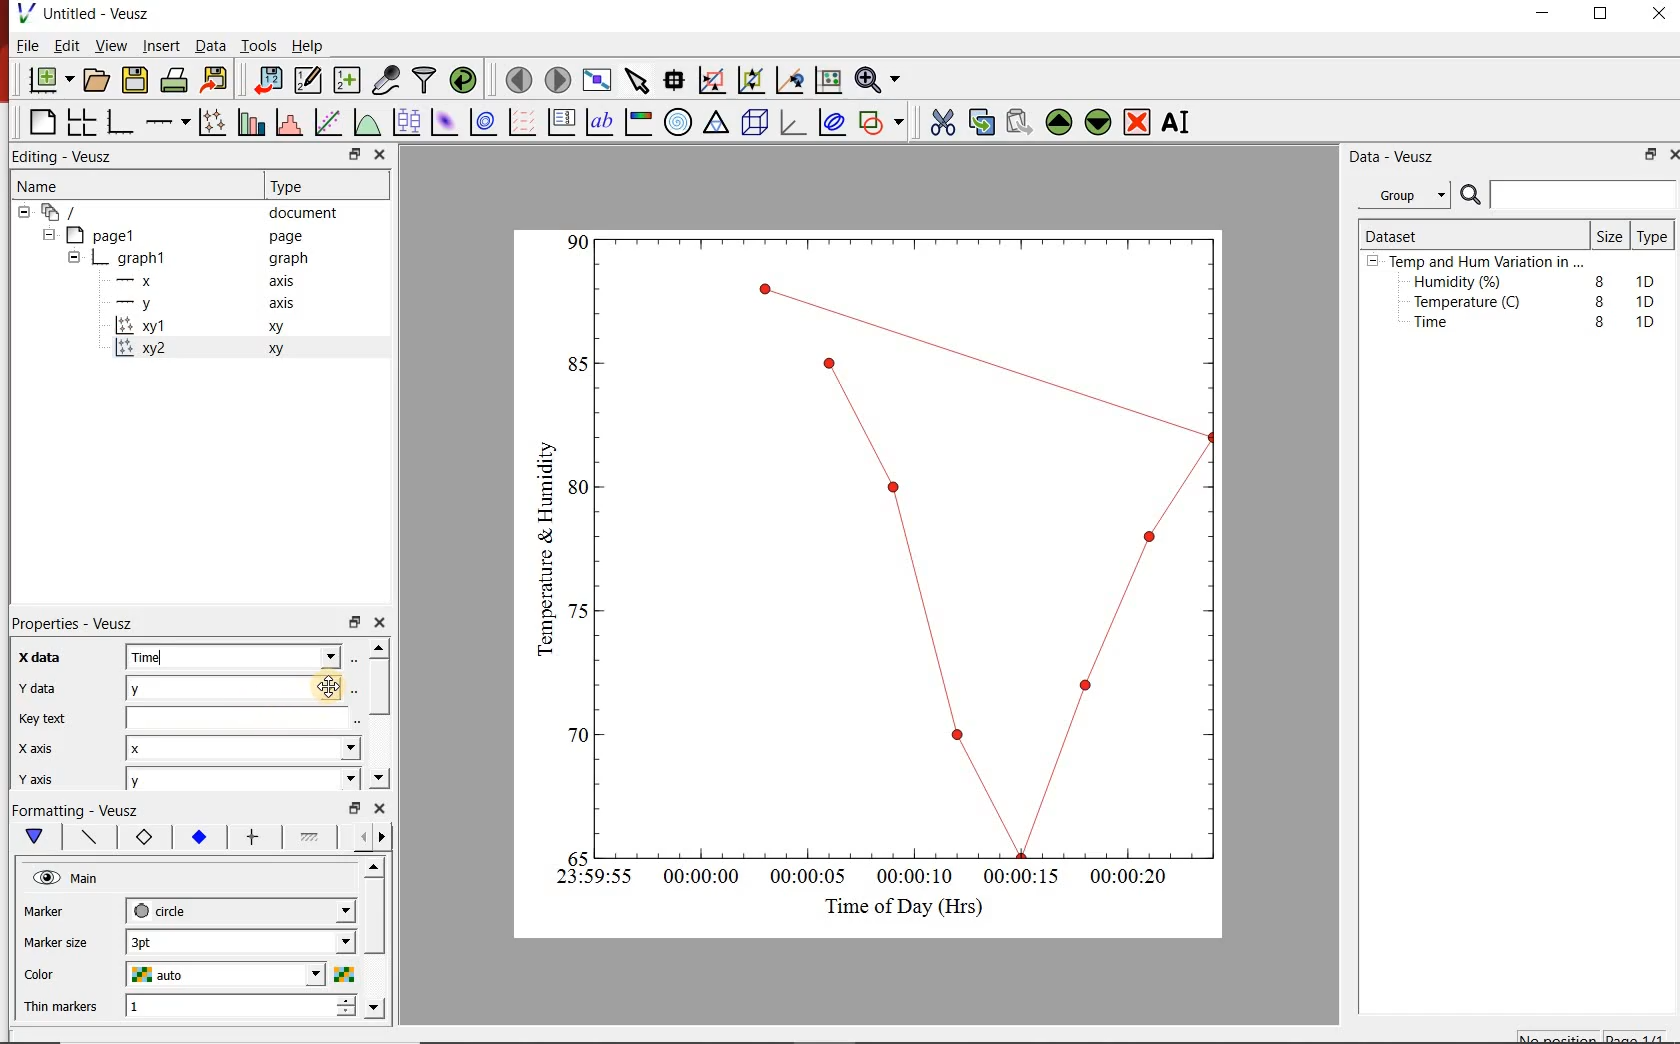 The image size is (1680, 1044). I want to click on capture remote data, so click(385, 78).